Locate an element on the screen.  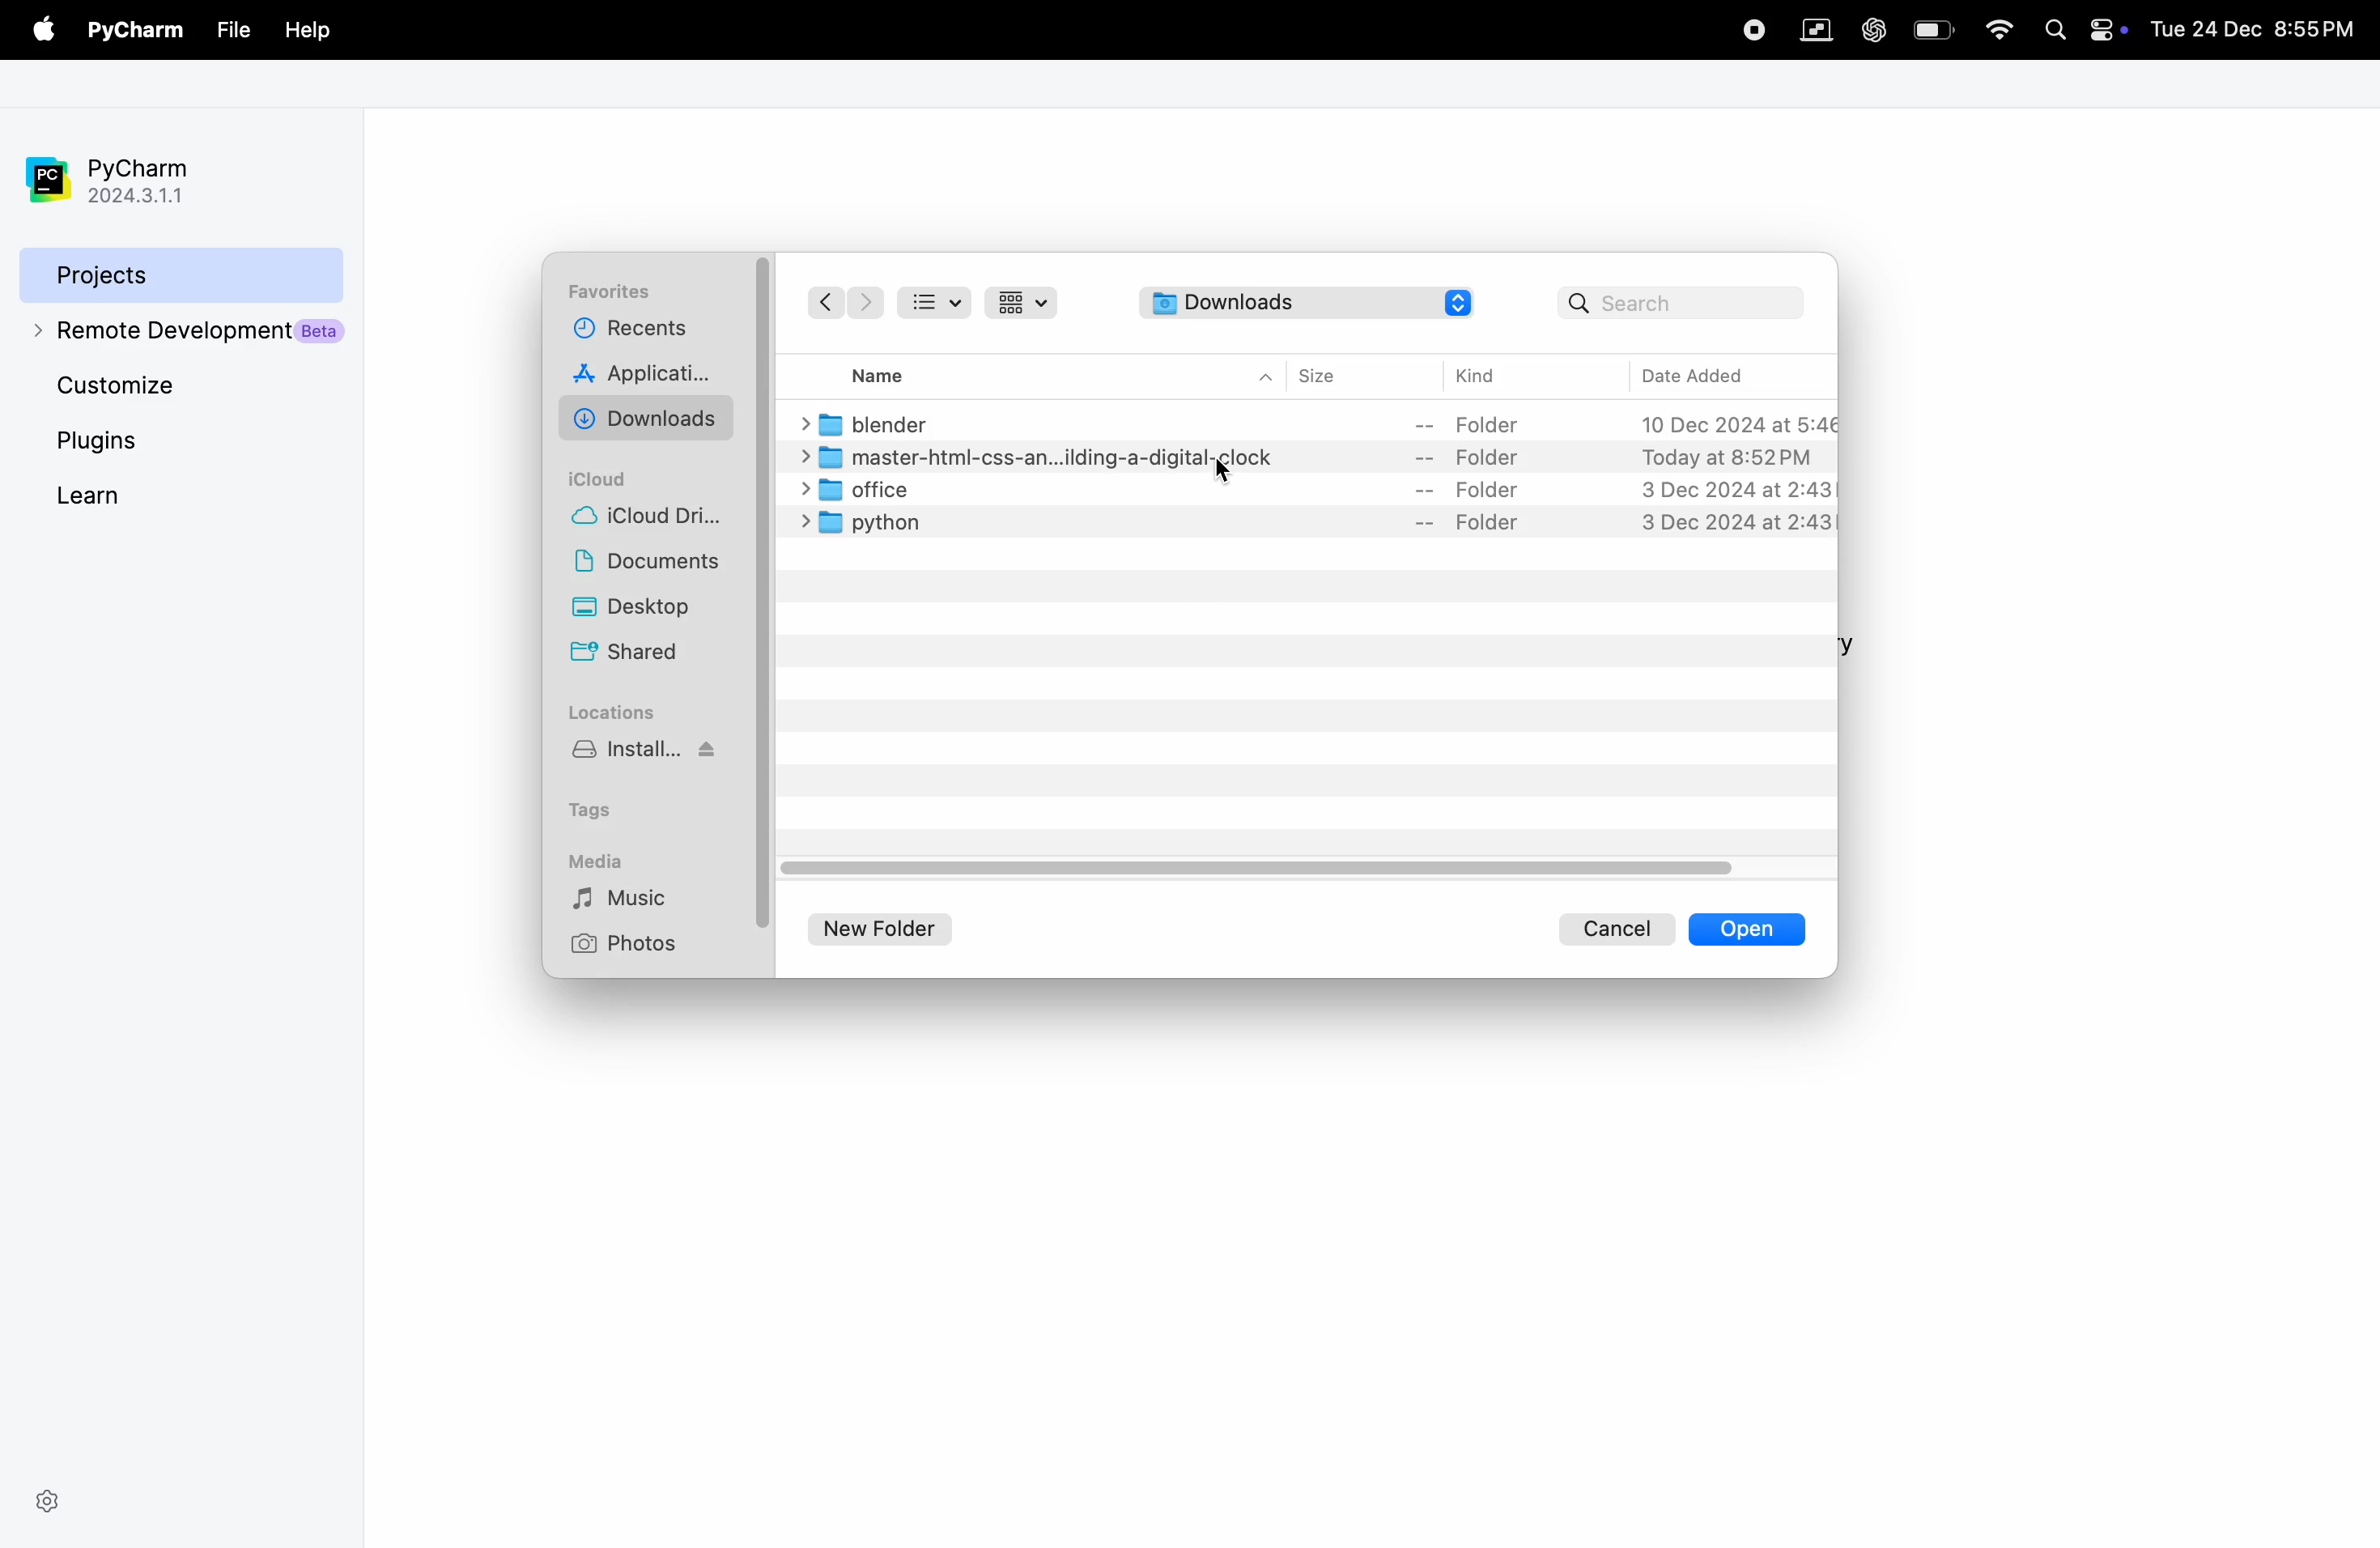
settings is located at coordinates (47, 1498).